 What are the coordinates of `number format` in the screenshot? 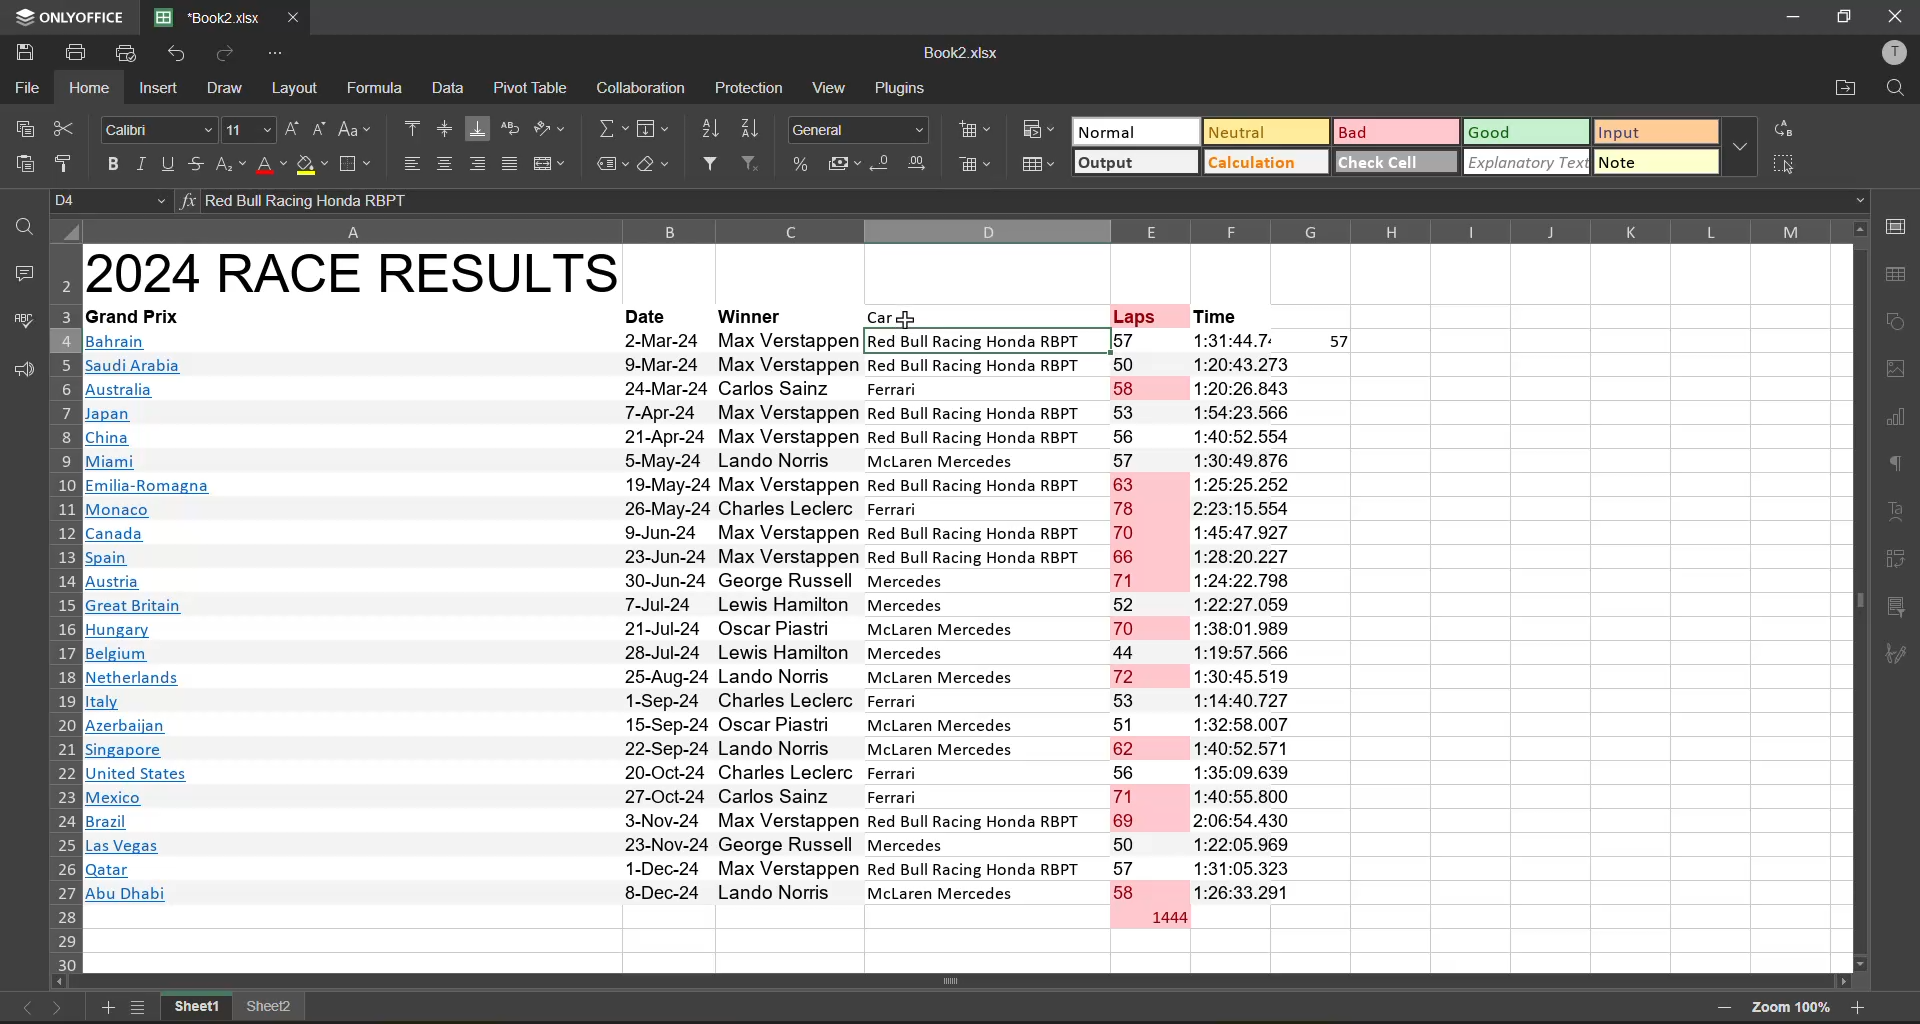 It's located at (859, 130).